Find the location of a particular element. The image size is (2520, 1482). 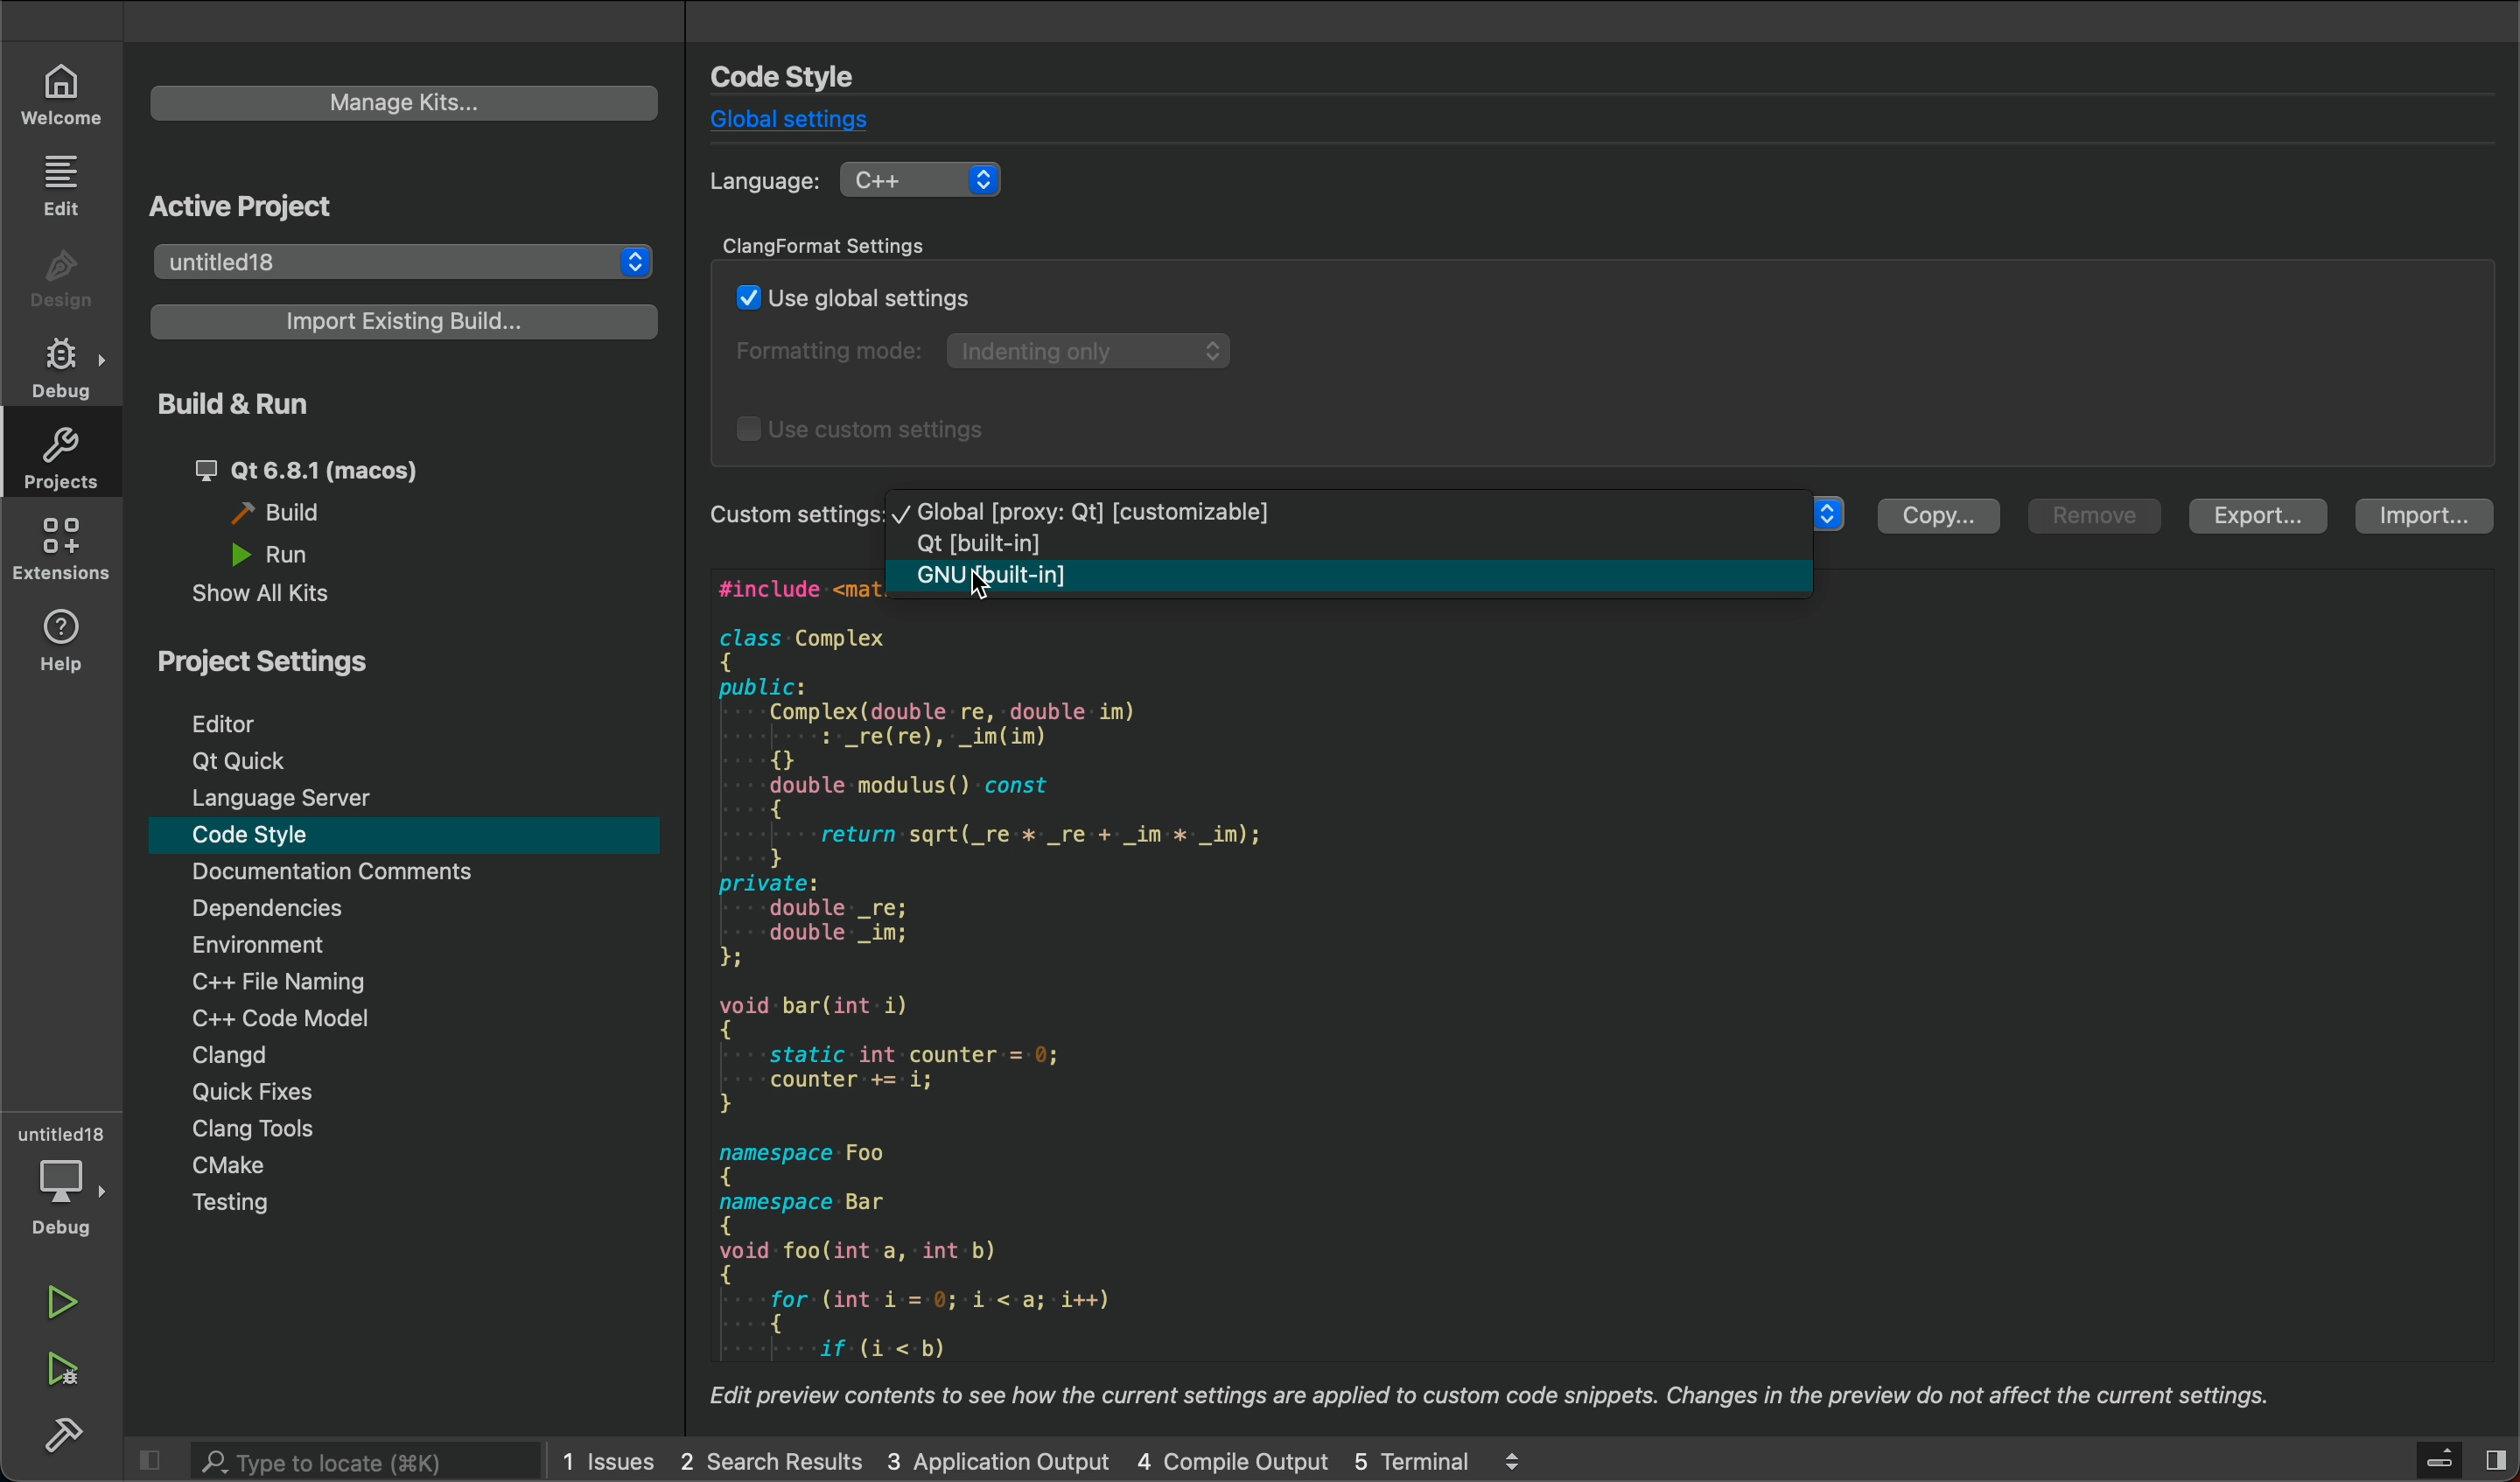

Formatting mode: is located at coordinates (834, 349).